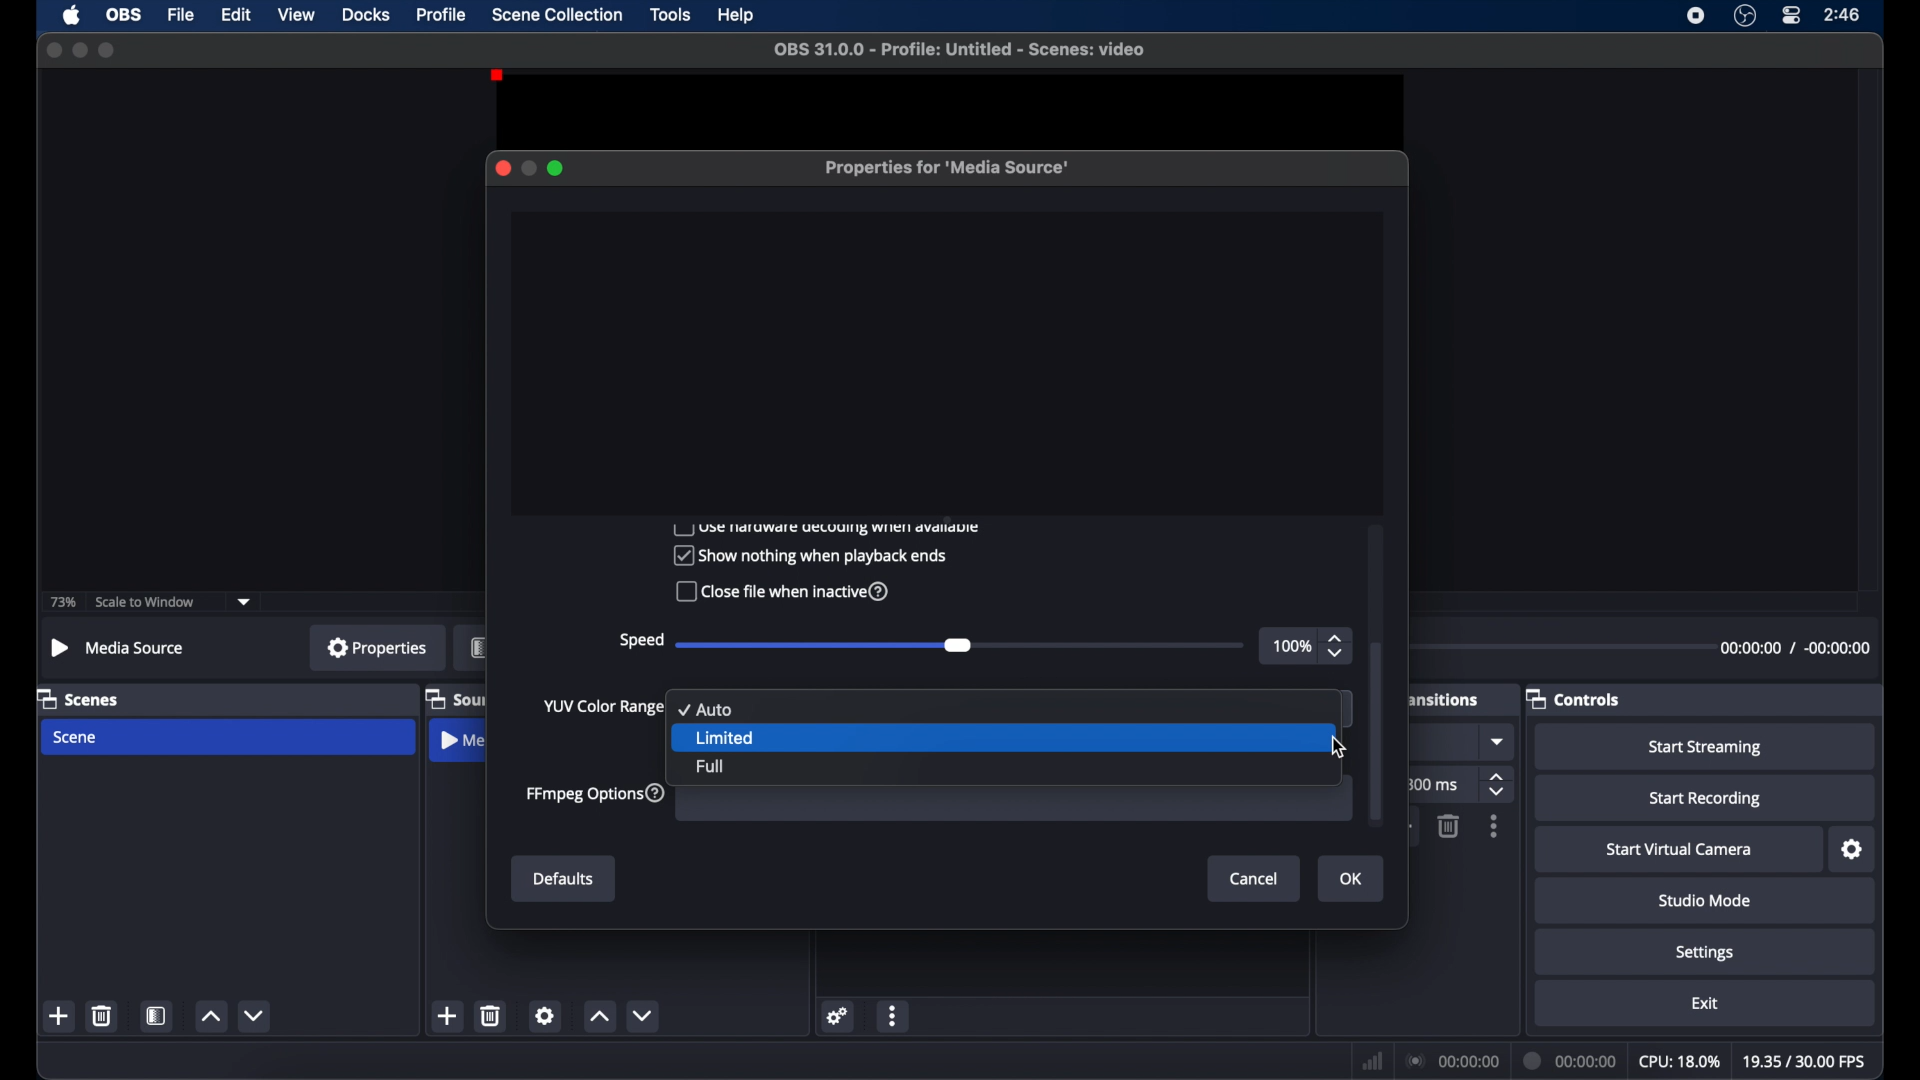 This screenshot has width=1920, height=1080. I want to click on dropdown, so click(1499, 742).